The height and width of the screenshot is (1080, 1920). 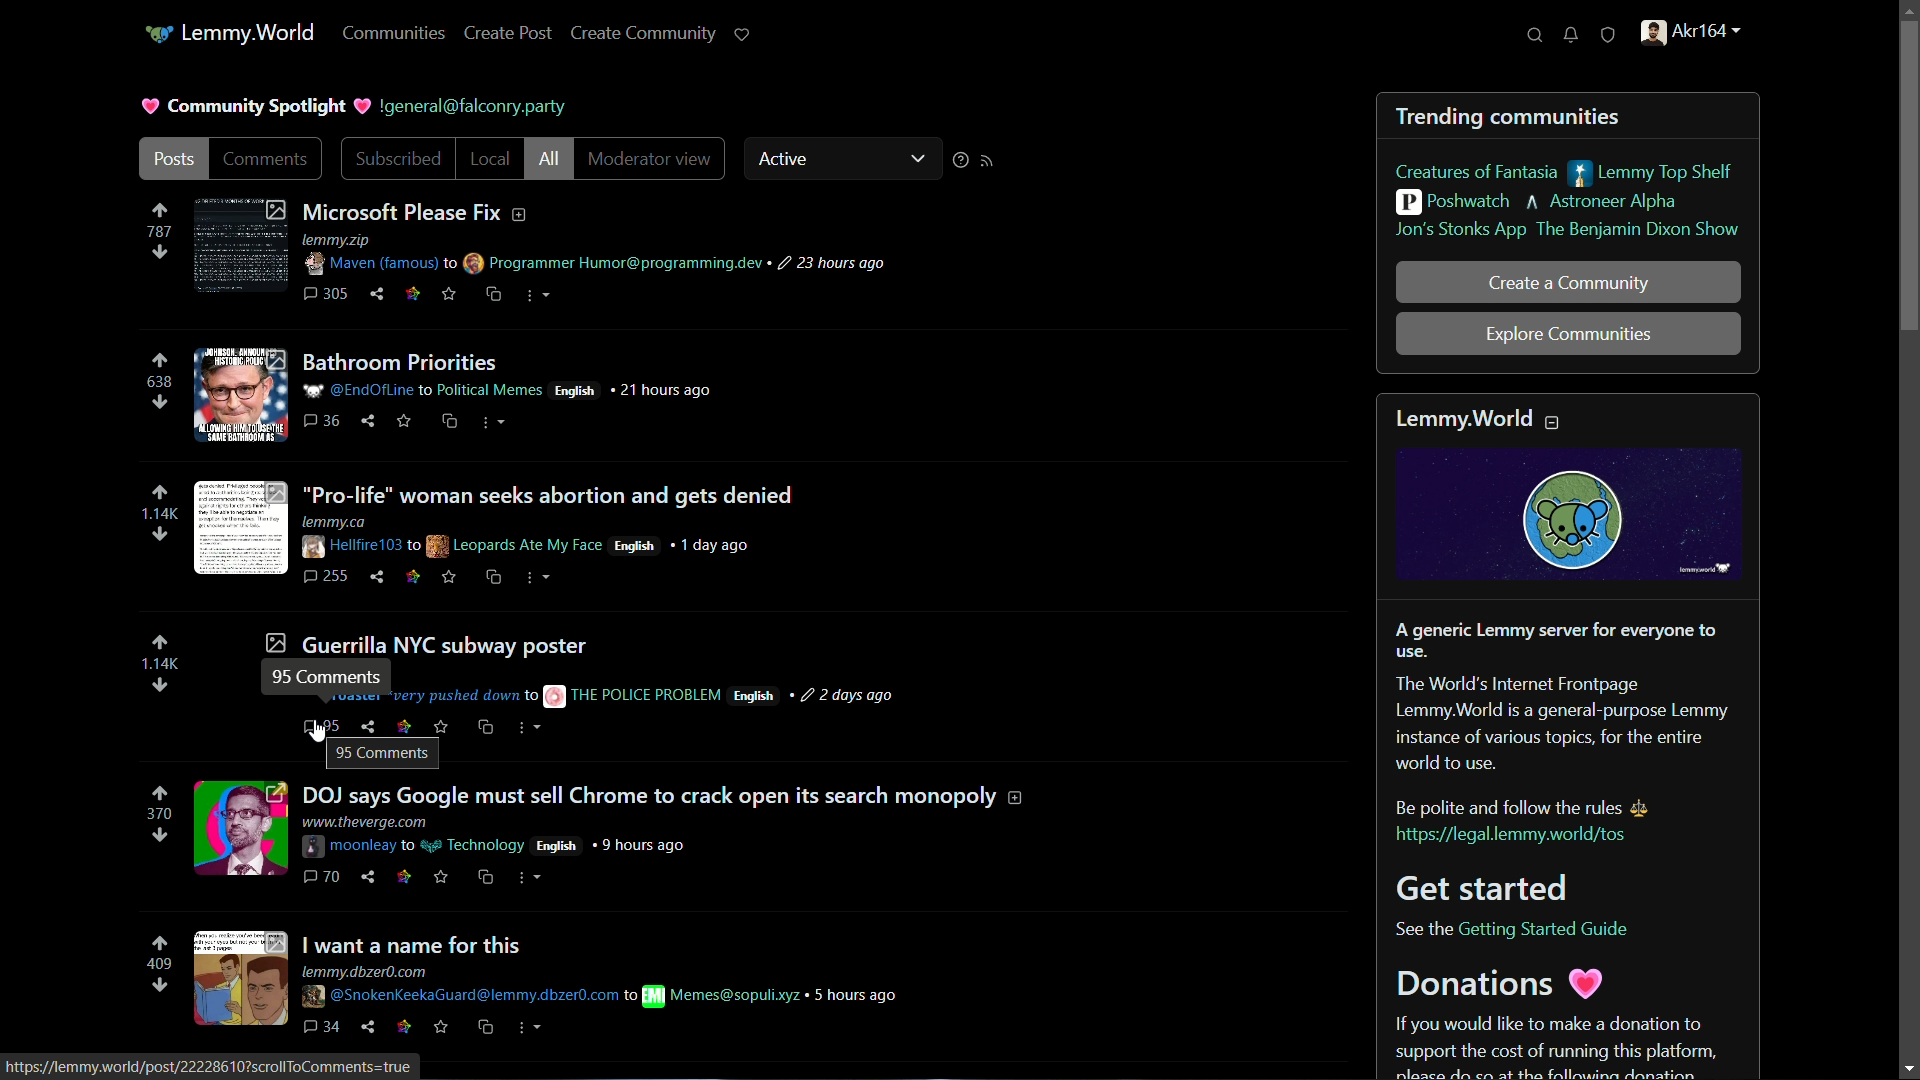 What do you see at coordinates (488, 579) in the screenshot?
I see `cross post` at bounding box center [488, 579].